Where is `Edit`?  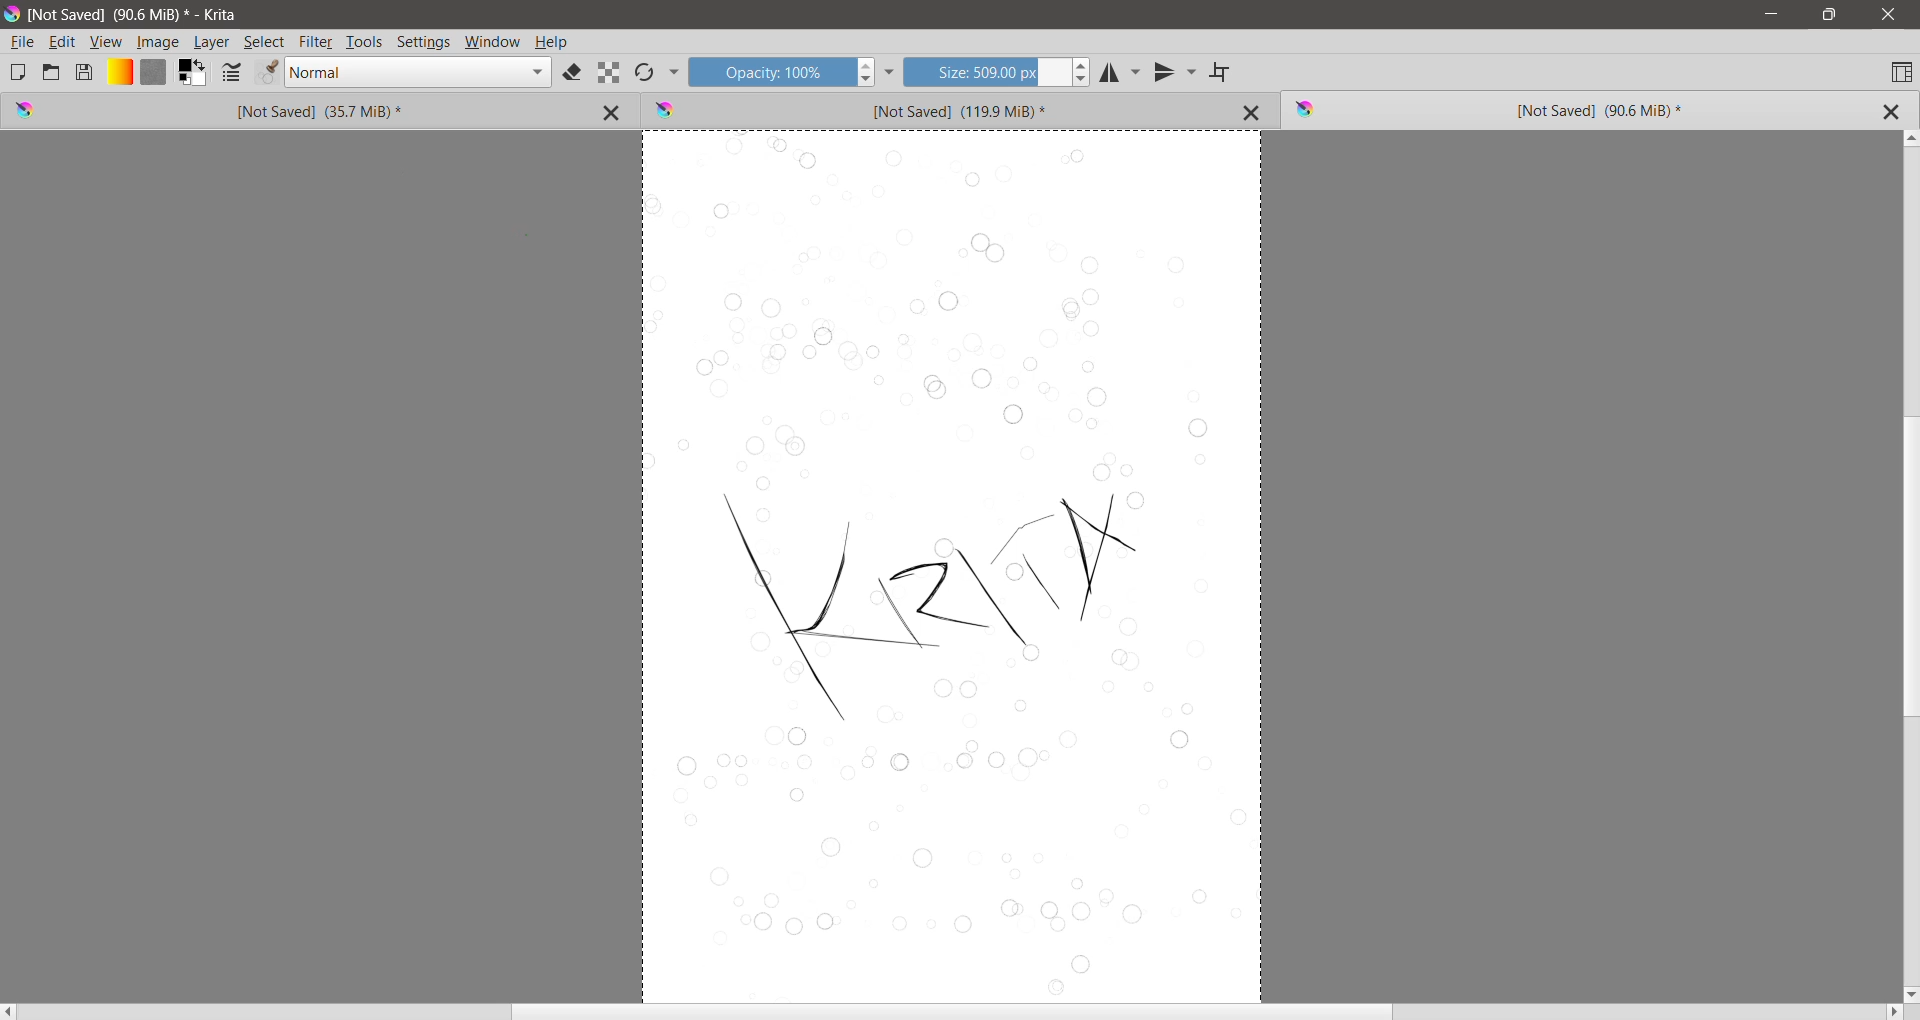 Edit is located at coordinates (63, 43).